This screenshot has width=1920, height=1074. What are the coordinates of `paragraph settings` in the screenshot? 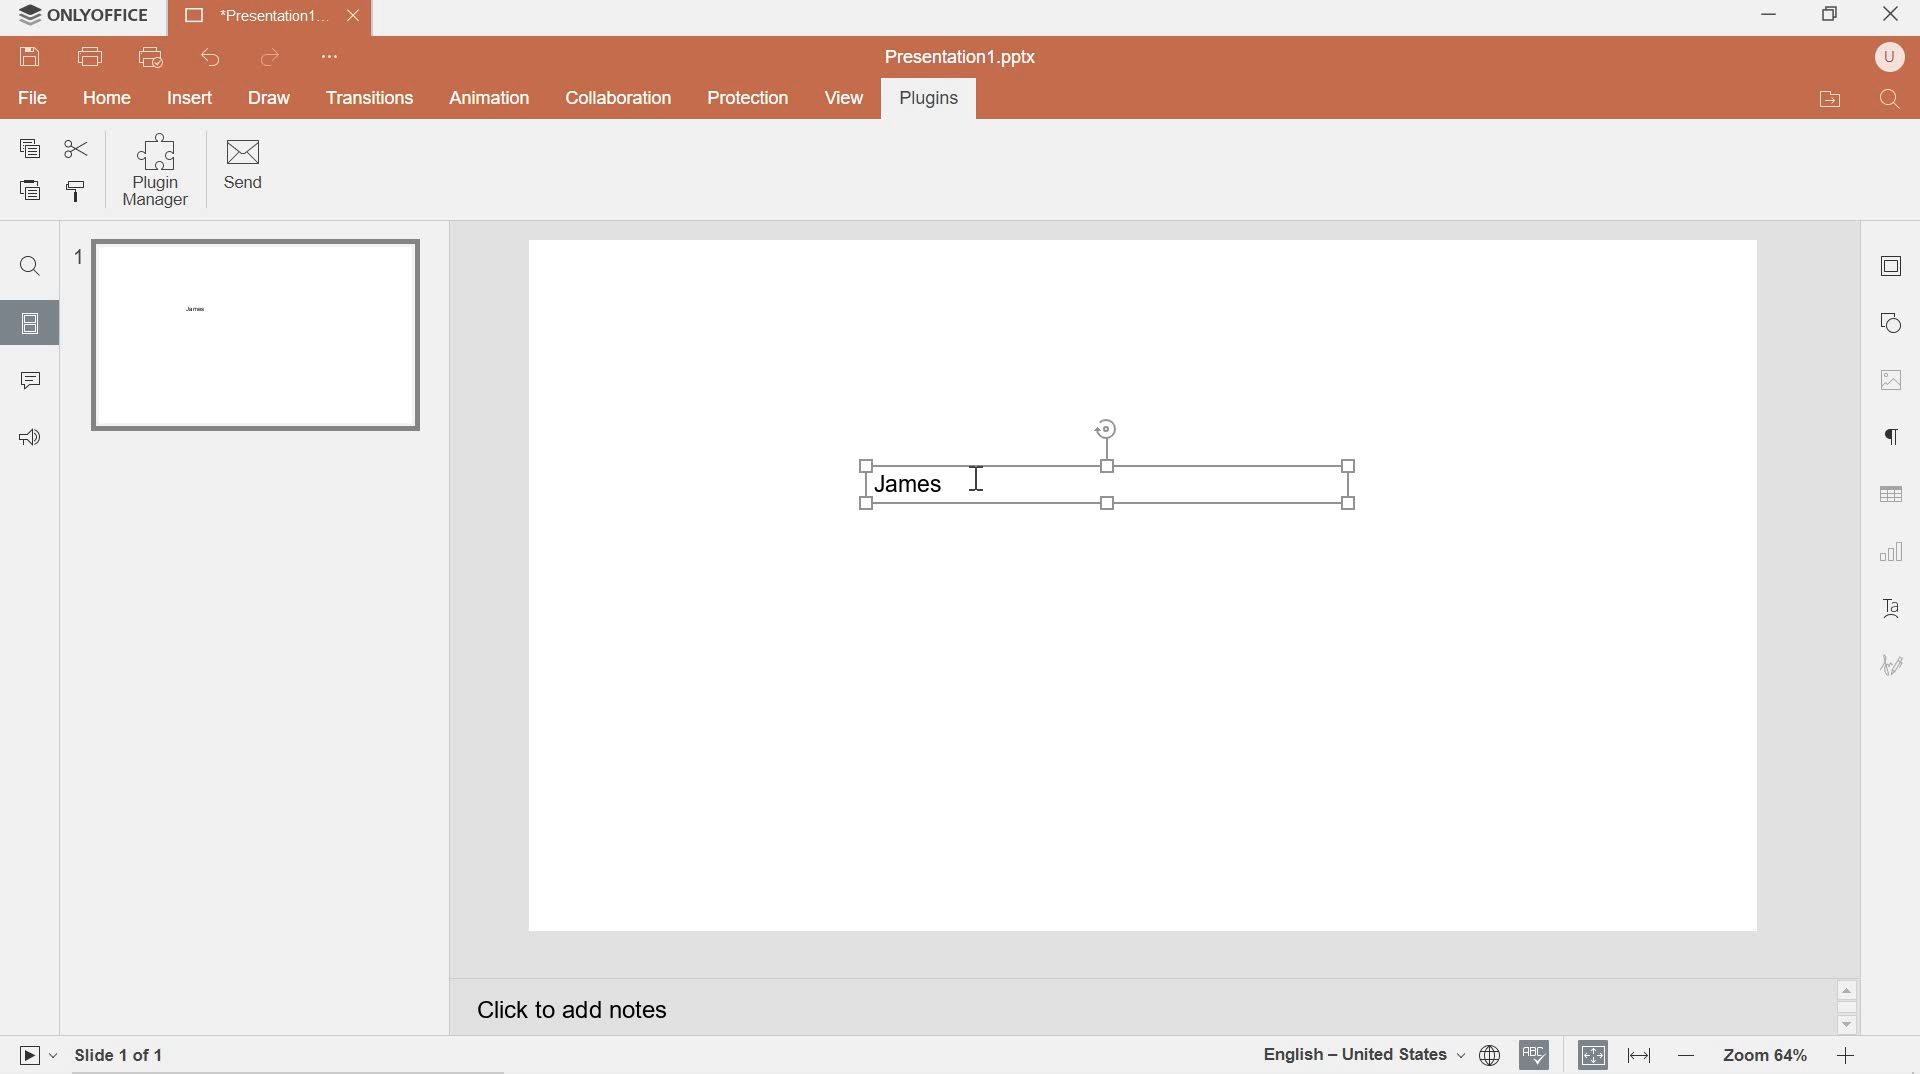 It's located at (1895, 438).